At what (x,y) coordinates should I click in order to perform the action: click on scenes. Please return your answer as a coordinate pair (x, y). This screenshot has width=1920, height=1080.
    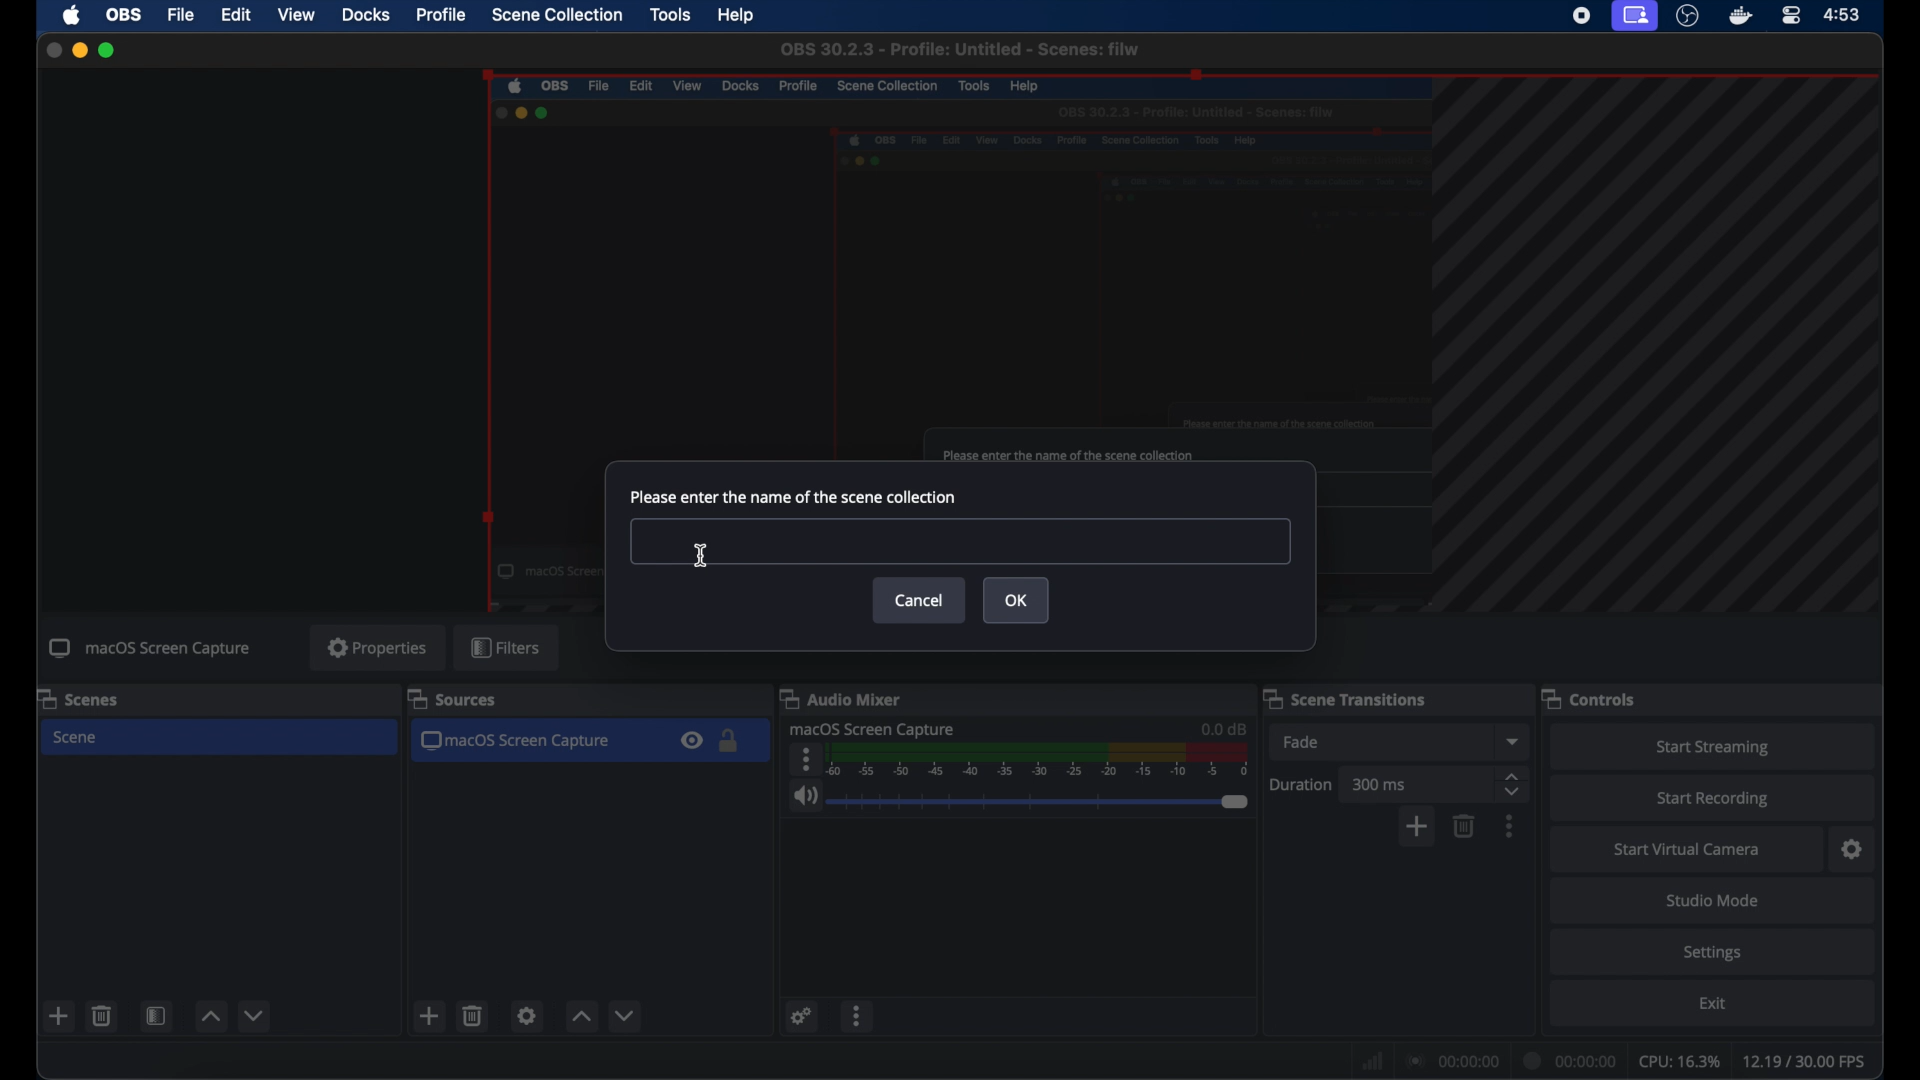
    Looking at the image, I should click on (81, 698).